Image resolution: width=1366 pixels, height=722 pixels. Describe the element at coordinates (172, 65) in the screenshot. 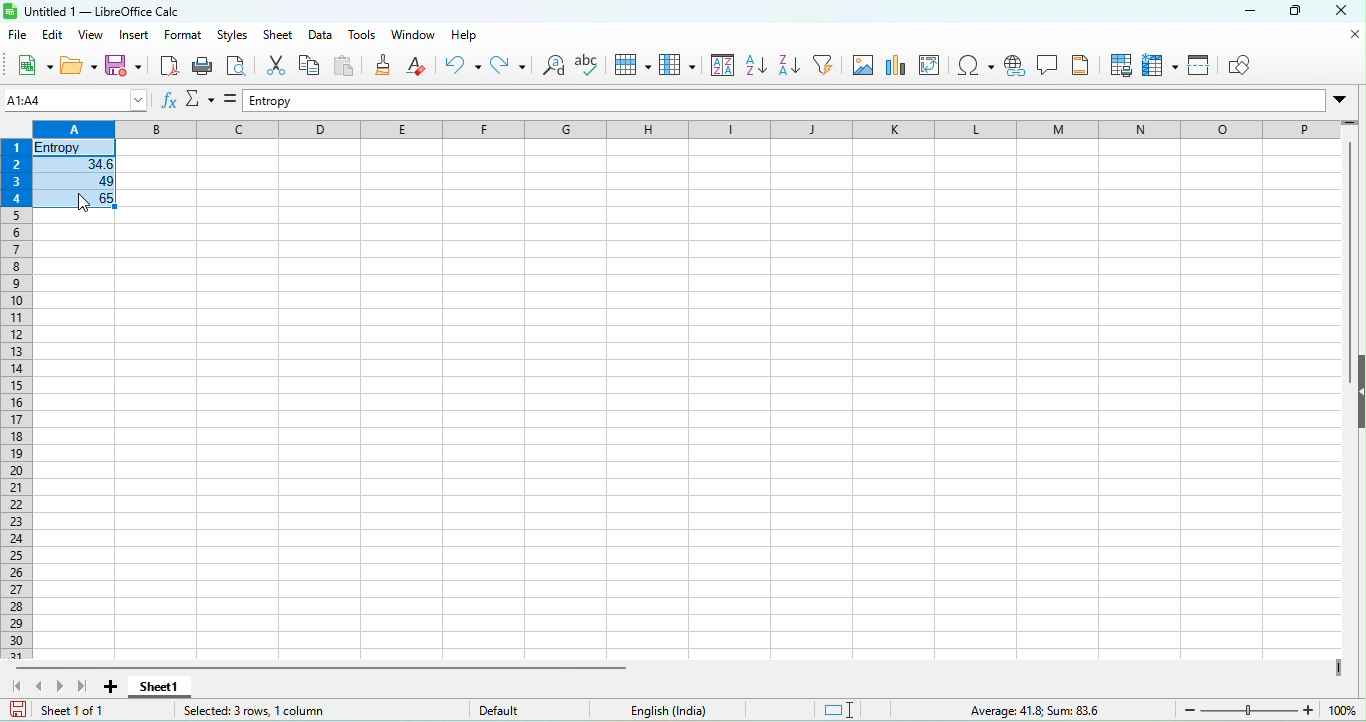

I see `export directly as pdf` at that location.